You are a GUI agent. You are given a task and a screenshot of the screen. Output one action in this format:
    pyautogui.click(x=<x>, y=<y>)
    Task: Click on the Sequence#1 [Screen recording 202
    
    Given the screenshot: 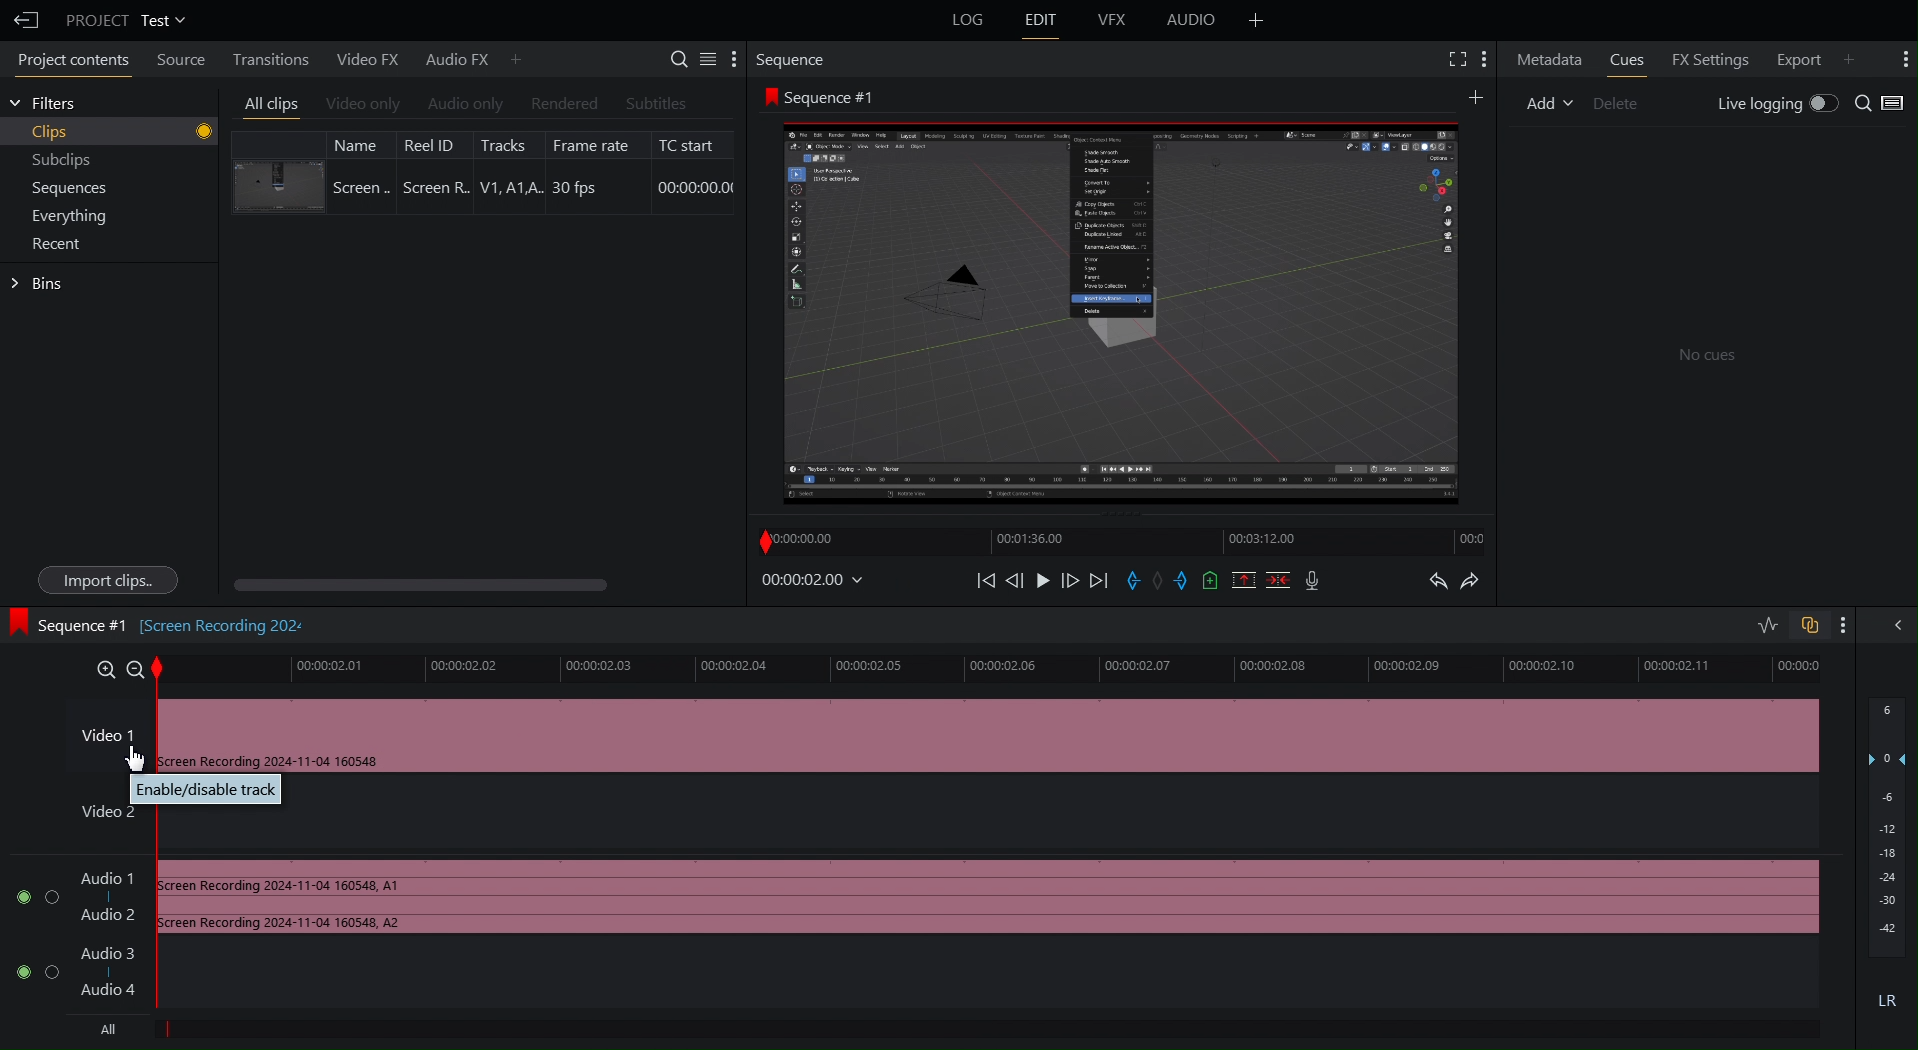 What is the action you would take?
    pyautogui.click(x=166, y=628)
    